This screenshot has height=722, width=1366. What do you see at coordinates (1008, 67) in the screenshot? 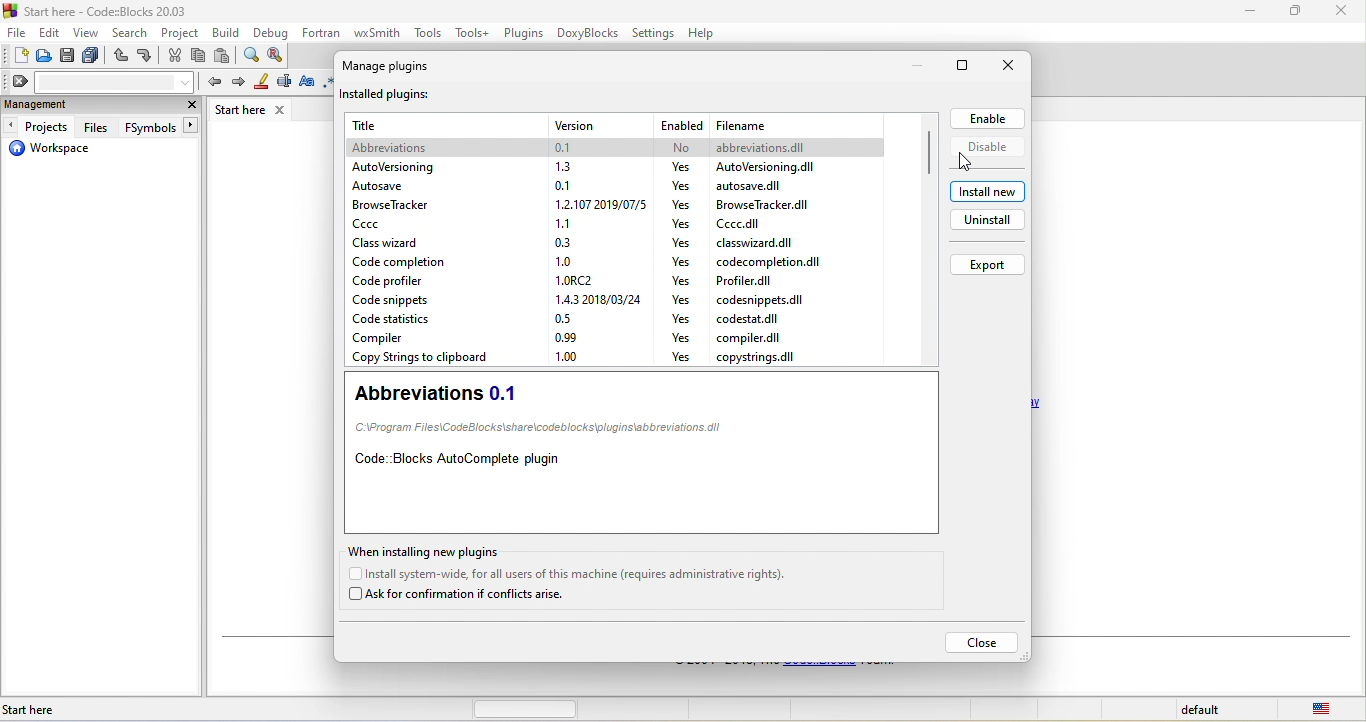
I see `close` at bounding box center [1008, 67].